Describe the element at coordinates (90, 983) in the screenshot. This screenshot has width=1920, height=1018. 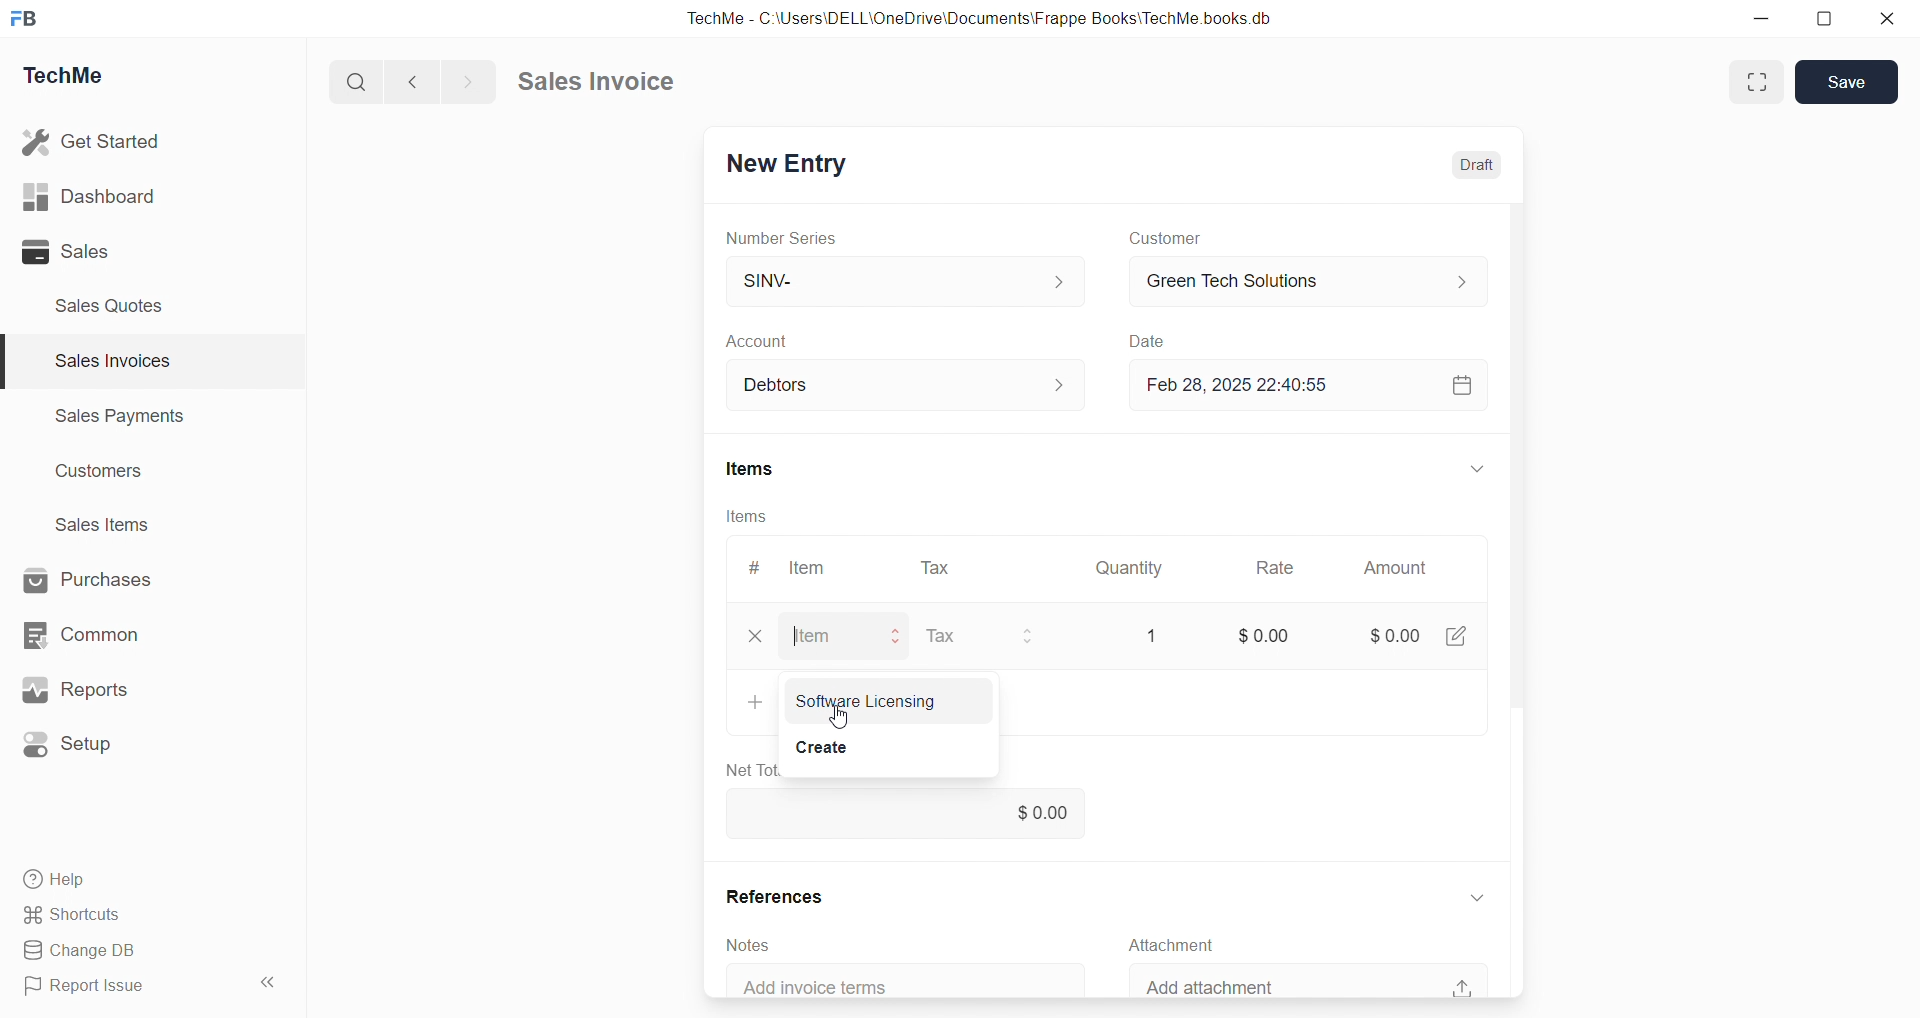
I see `Report Issue` at that location.